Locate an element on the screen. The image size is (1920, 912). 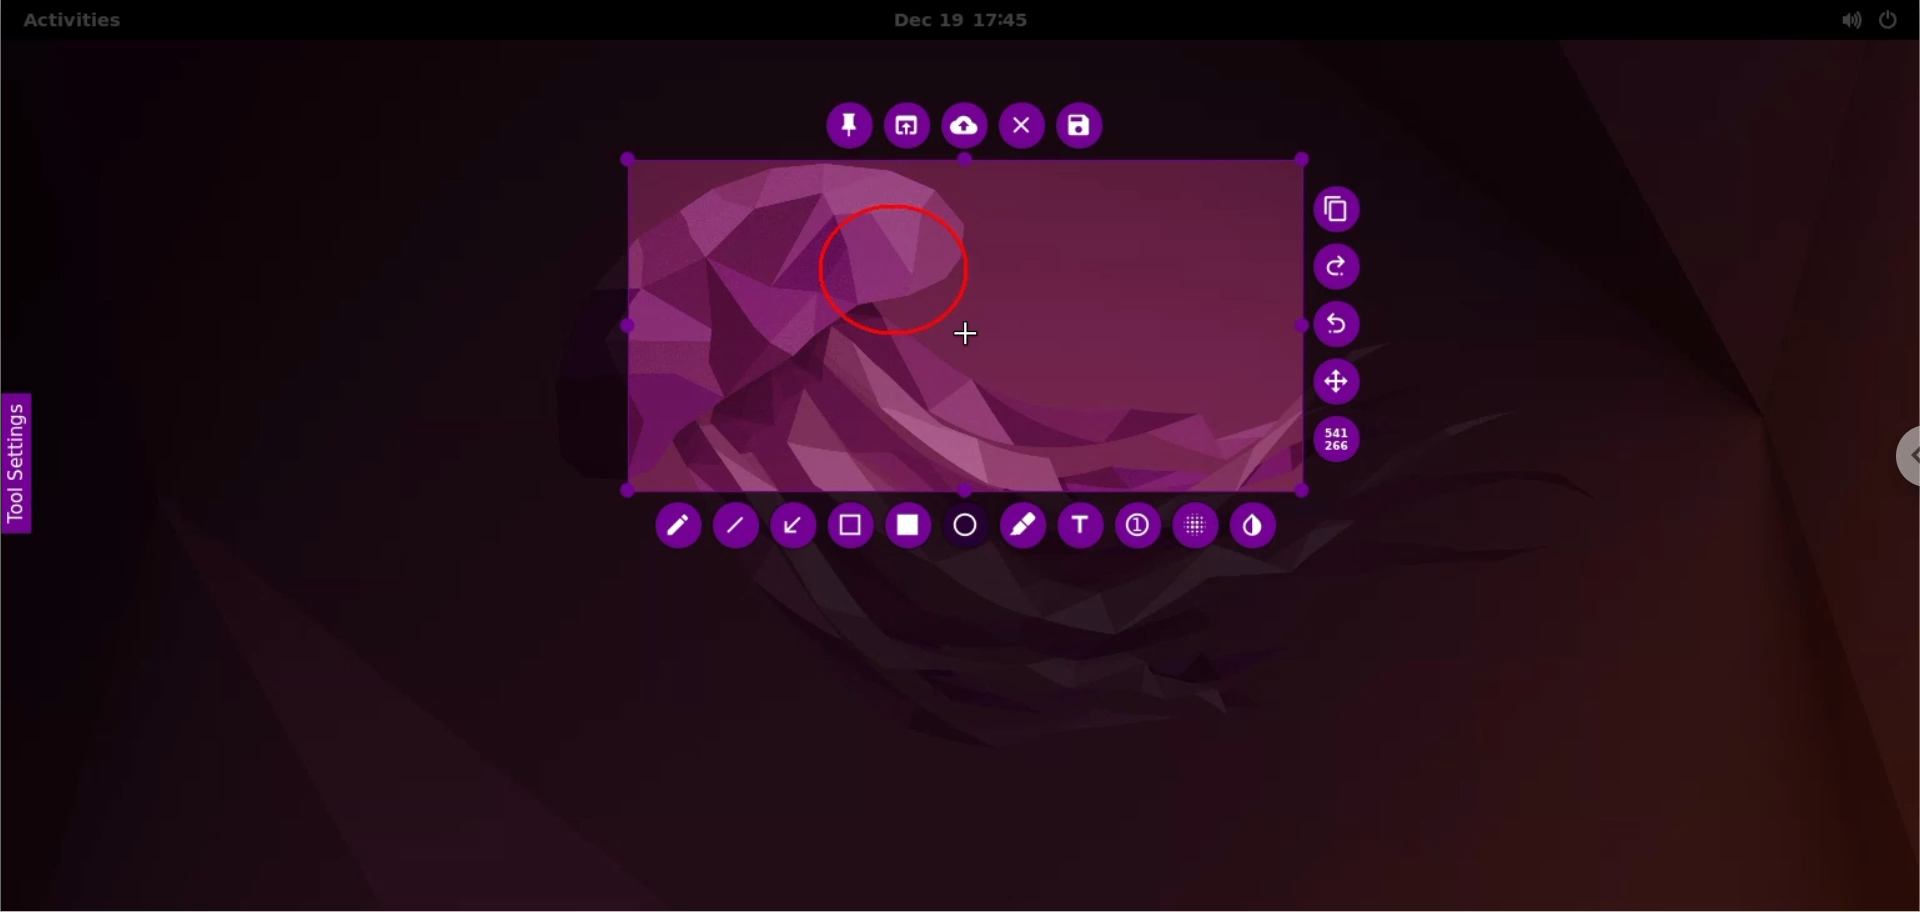
arrow tool is located at coordinates (796, 526).